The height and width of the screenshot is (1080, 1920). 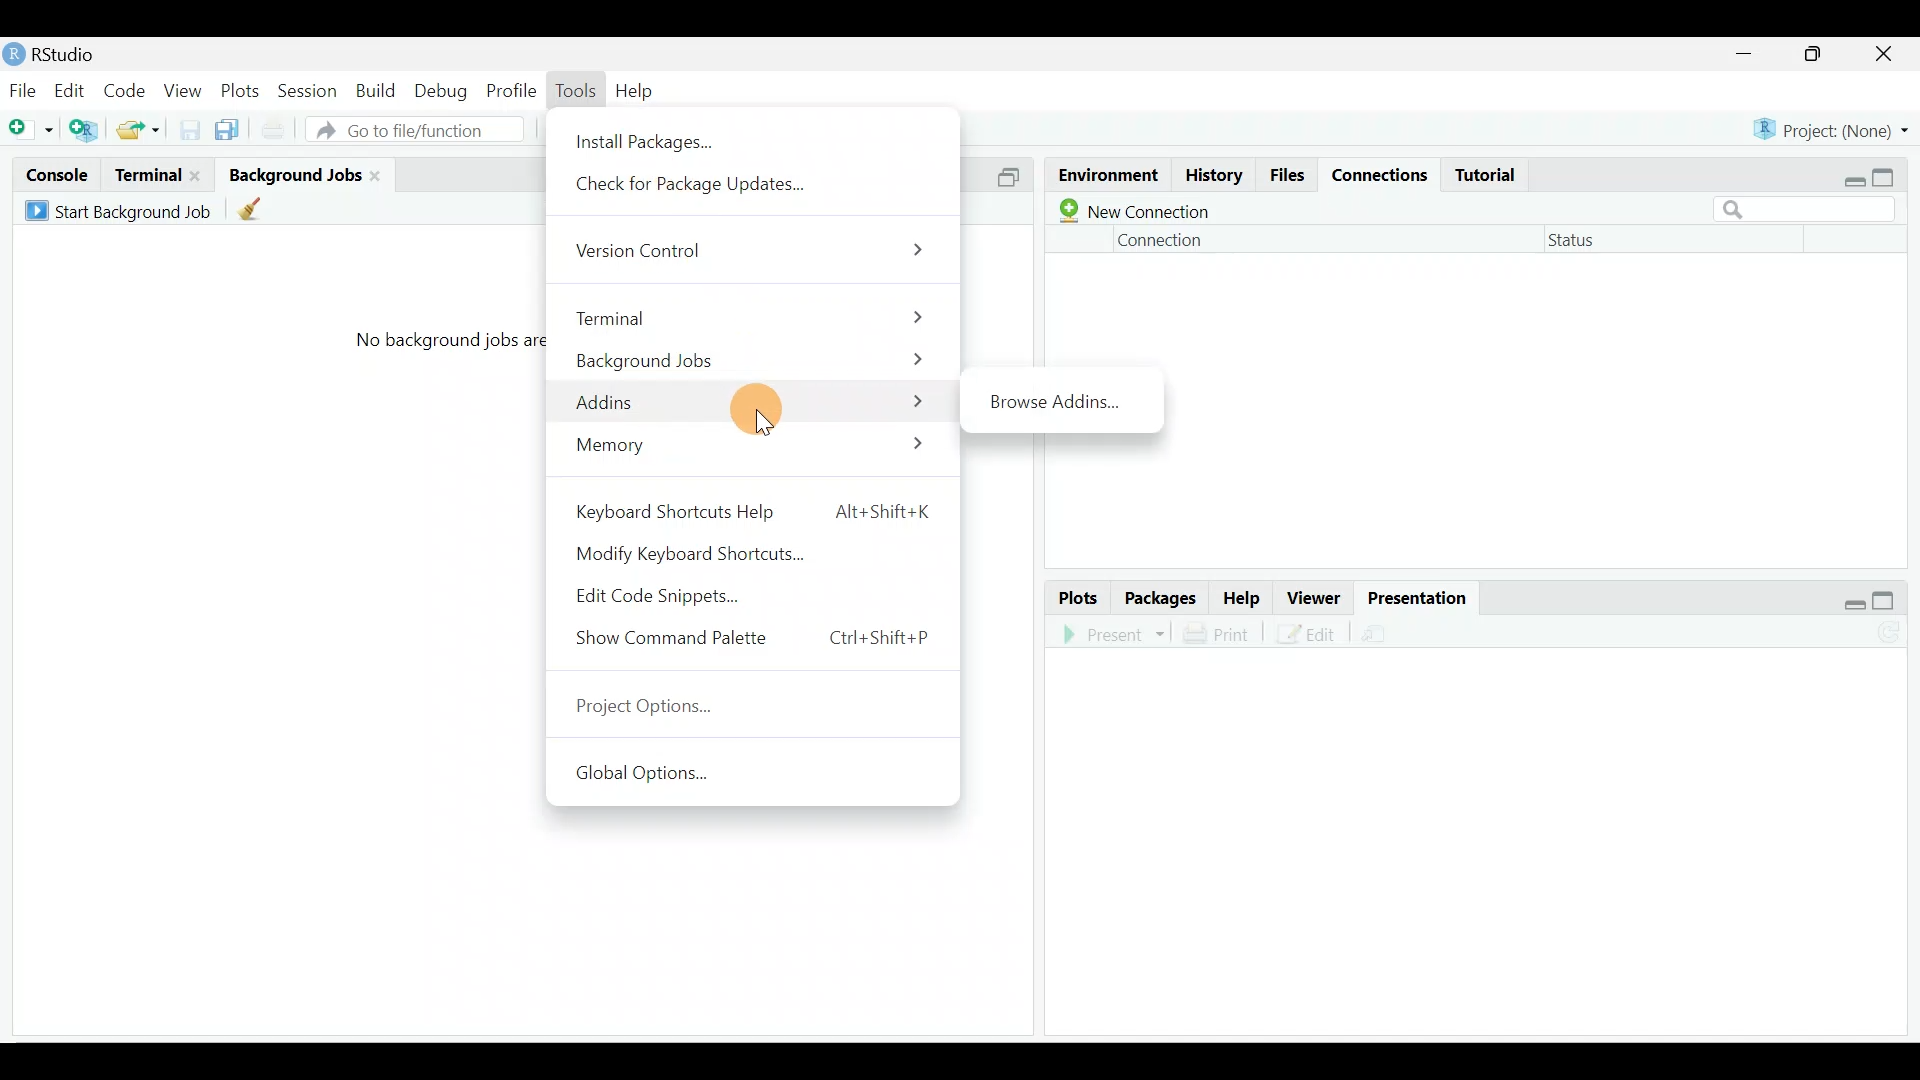 I want to click on Plots, so click(x=1079, y=597).